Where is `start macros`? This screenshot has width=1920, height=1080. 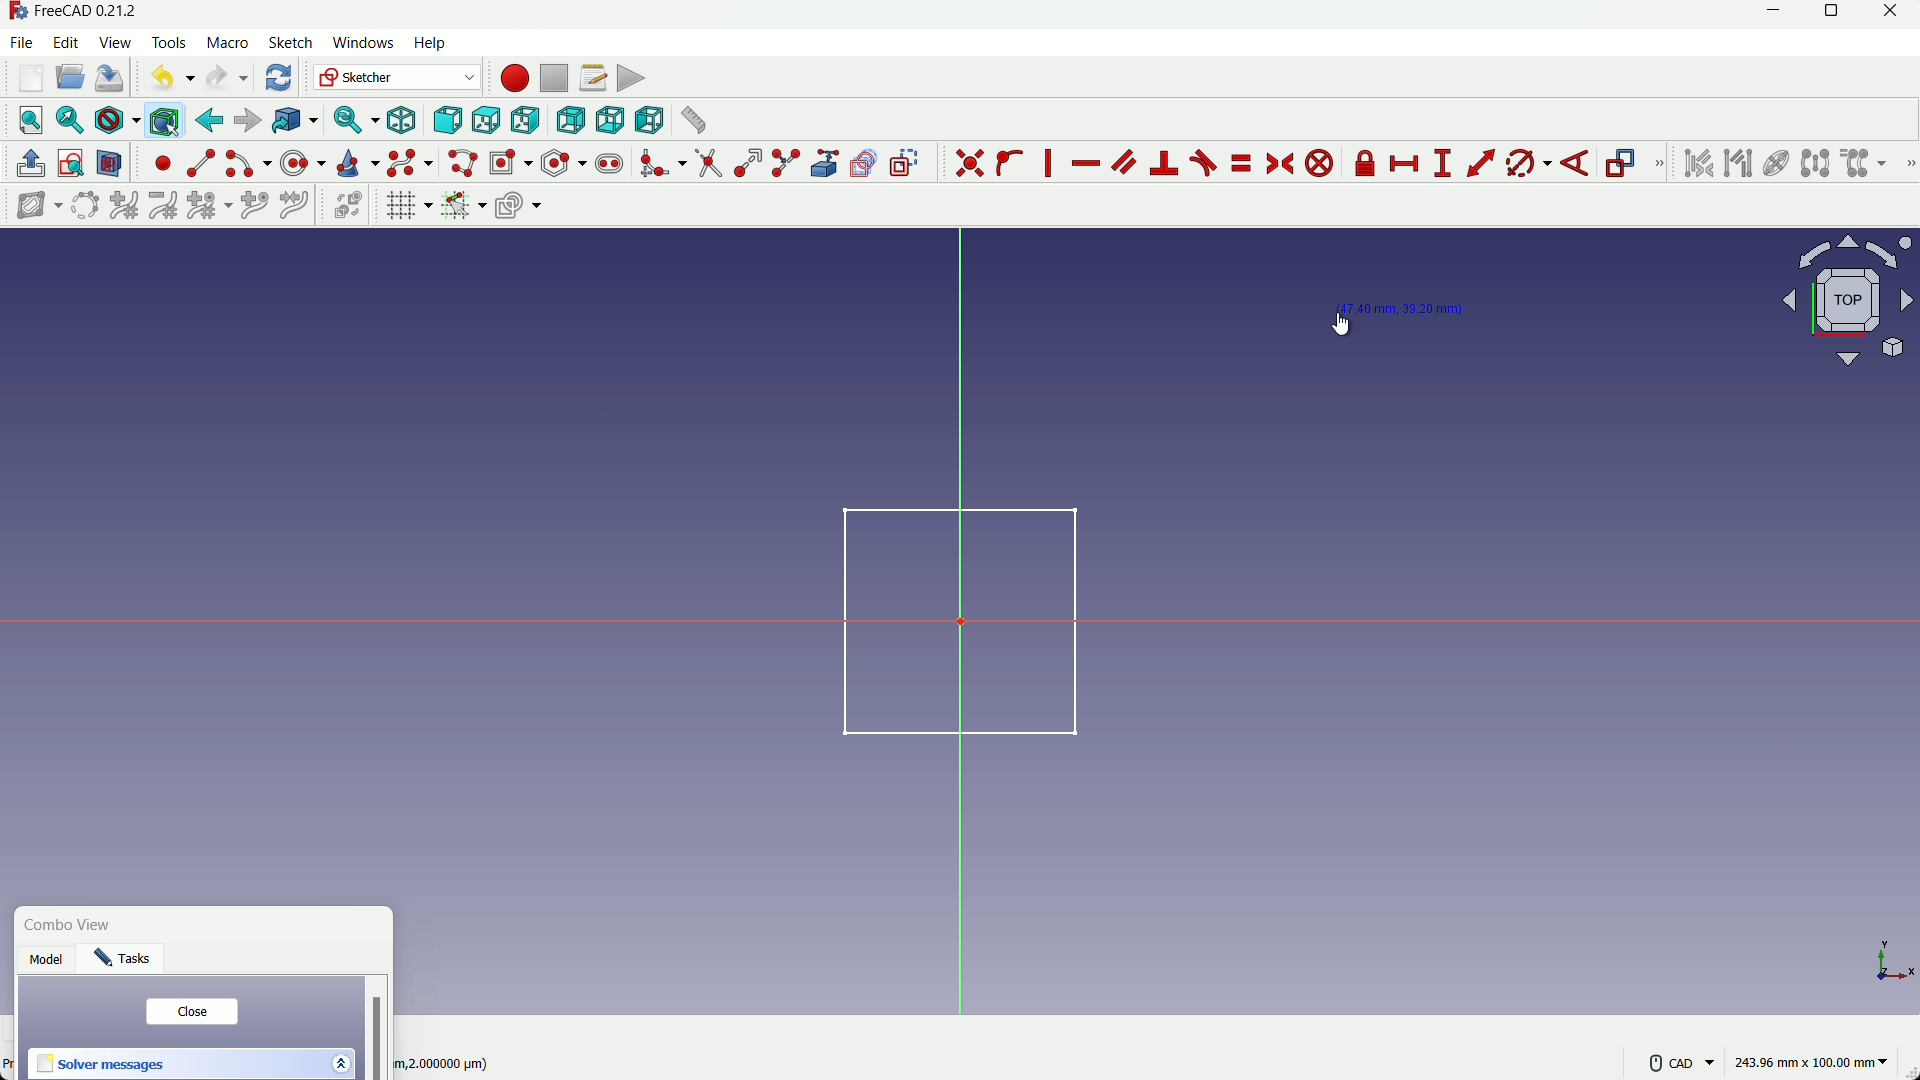
start macros is located at coordinates (513, 78).